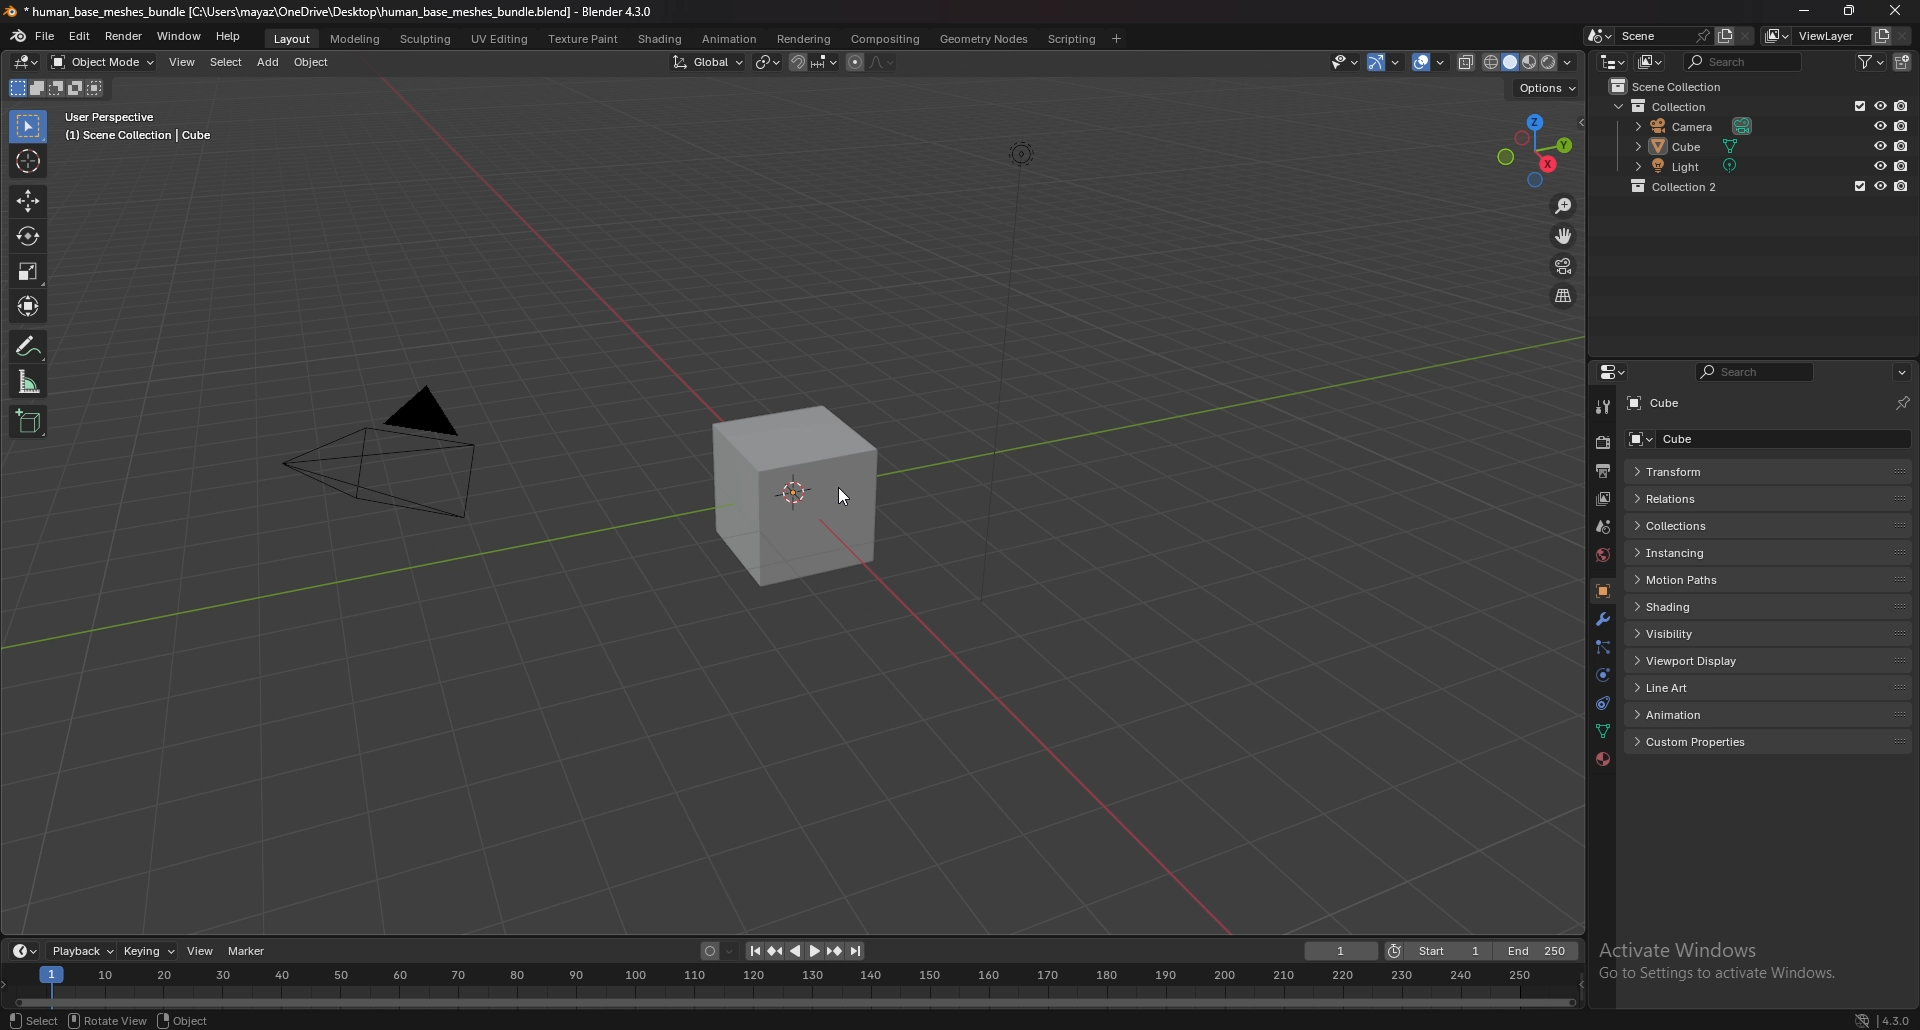  Describe the element at coordinates (1563, 297) in the screenshot. I see `switch view from perspective/orthographic` at that location.